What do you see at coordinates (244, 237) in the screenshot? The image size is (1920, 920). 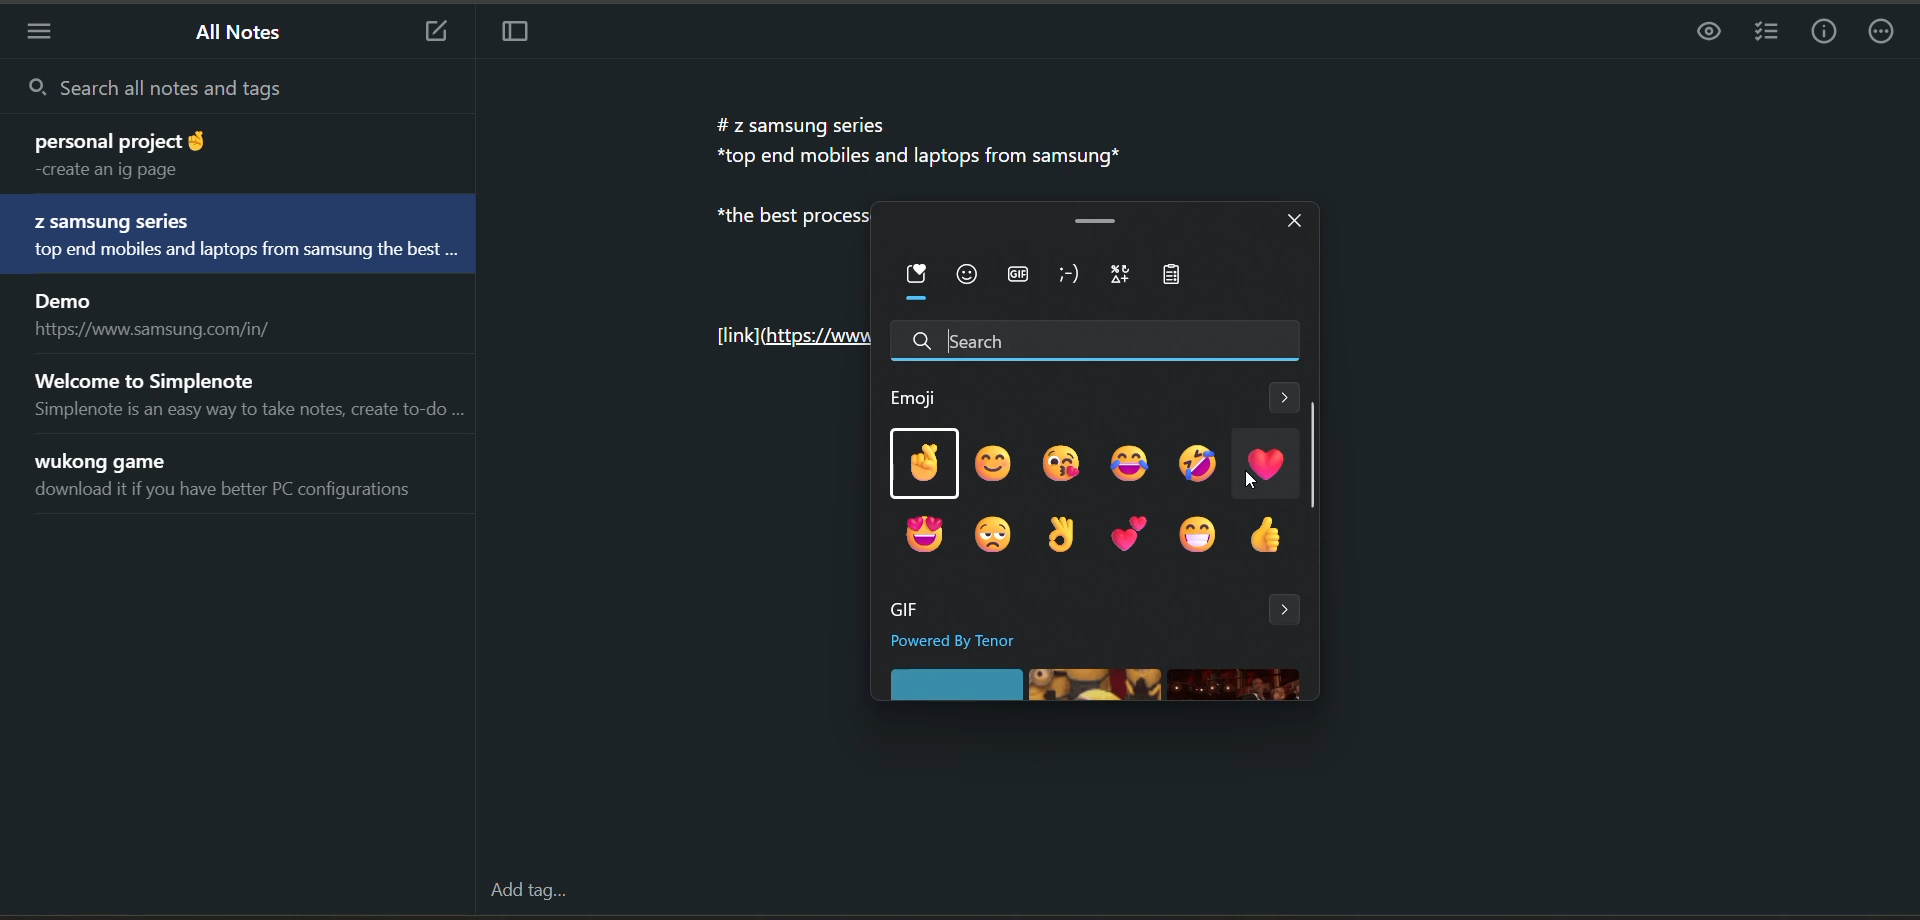 I see `note title and preview` at bounding box center [244, 237].